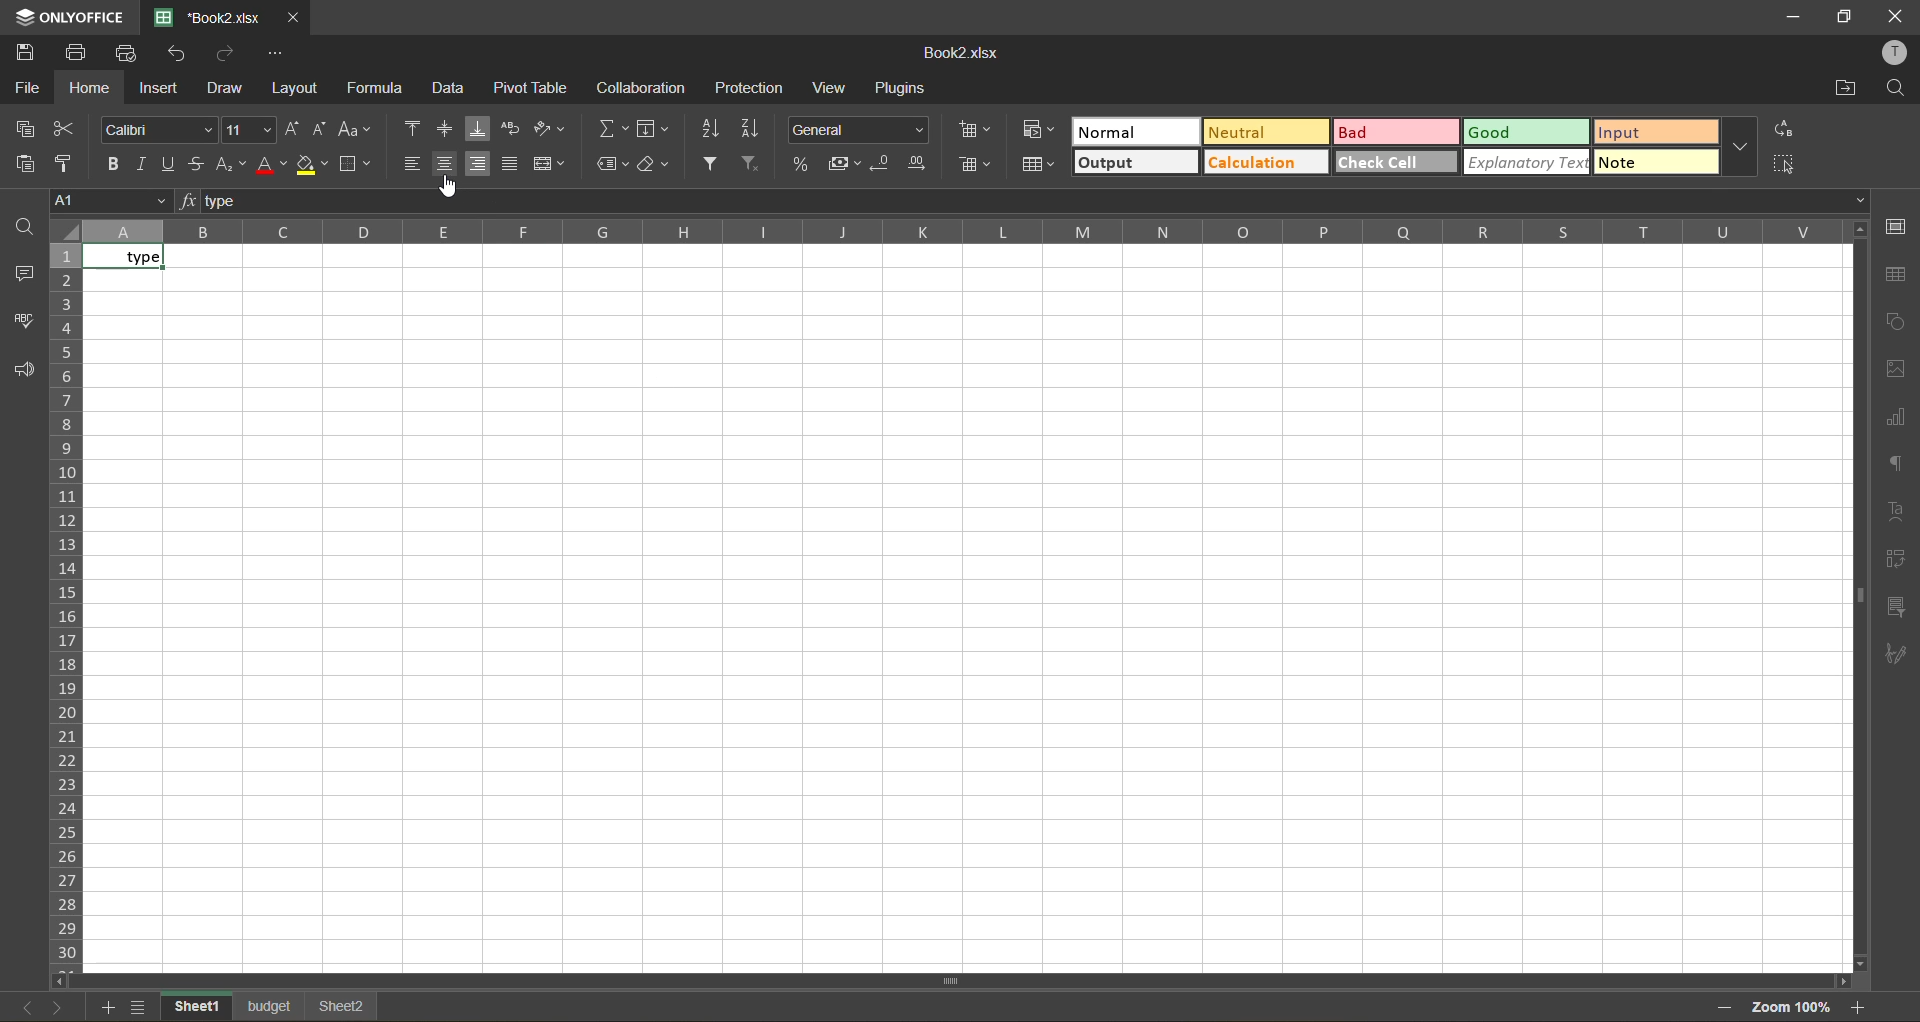 This screenshot has width=1920, height=1022. What do you see at coordinates (1650, 133) in the screenshot?
I see `input` at bounding box center [1650, 133].